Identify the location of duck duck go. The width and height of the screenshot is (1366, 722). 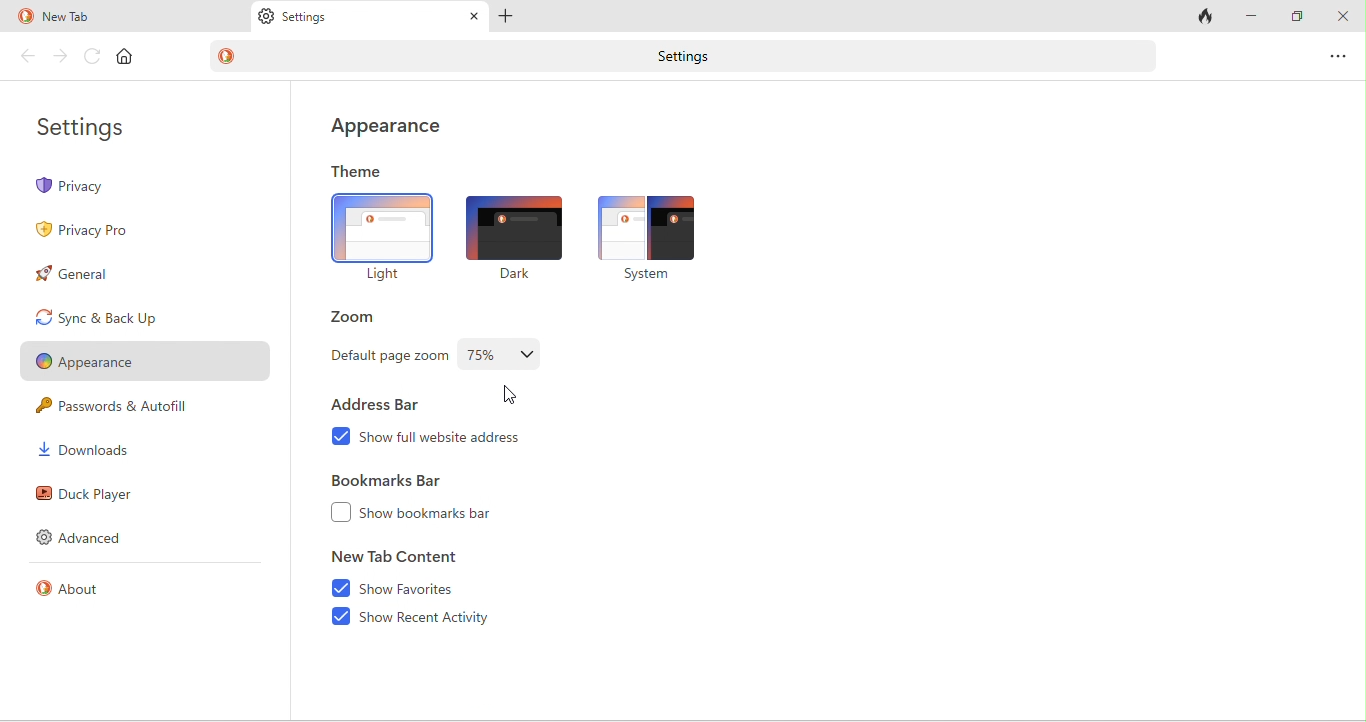
(24, 17).